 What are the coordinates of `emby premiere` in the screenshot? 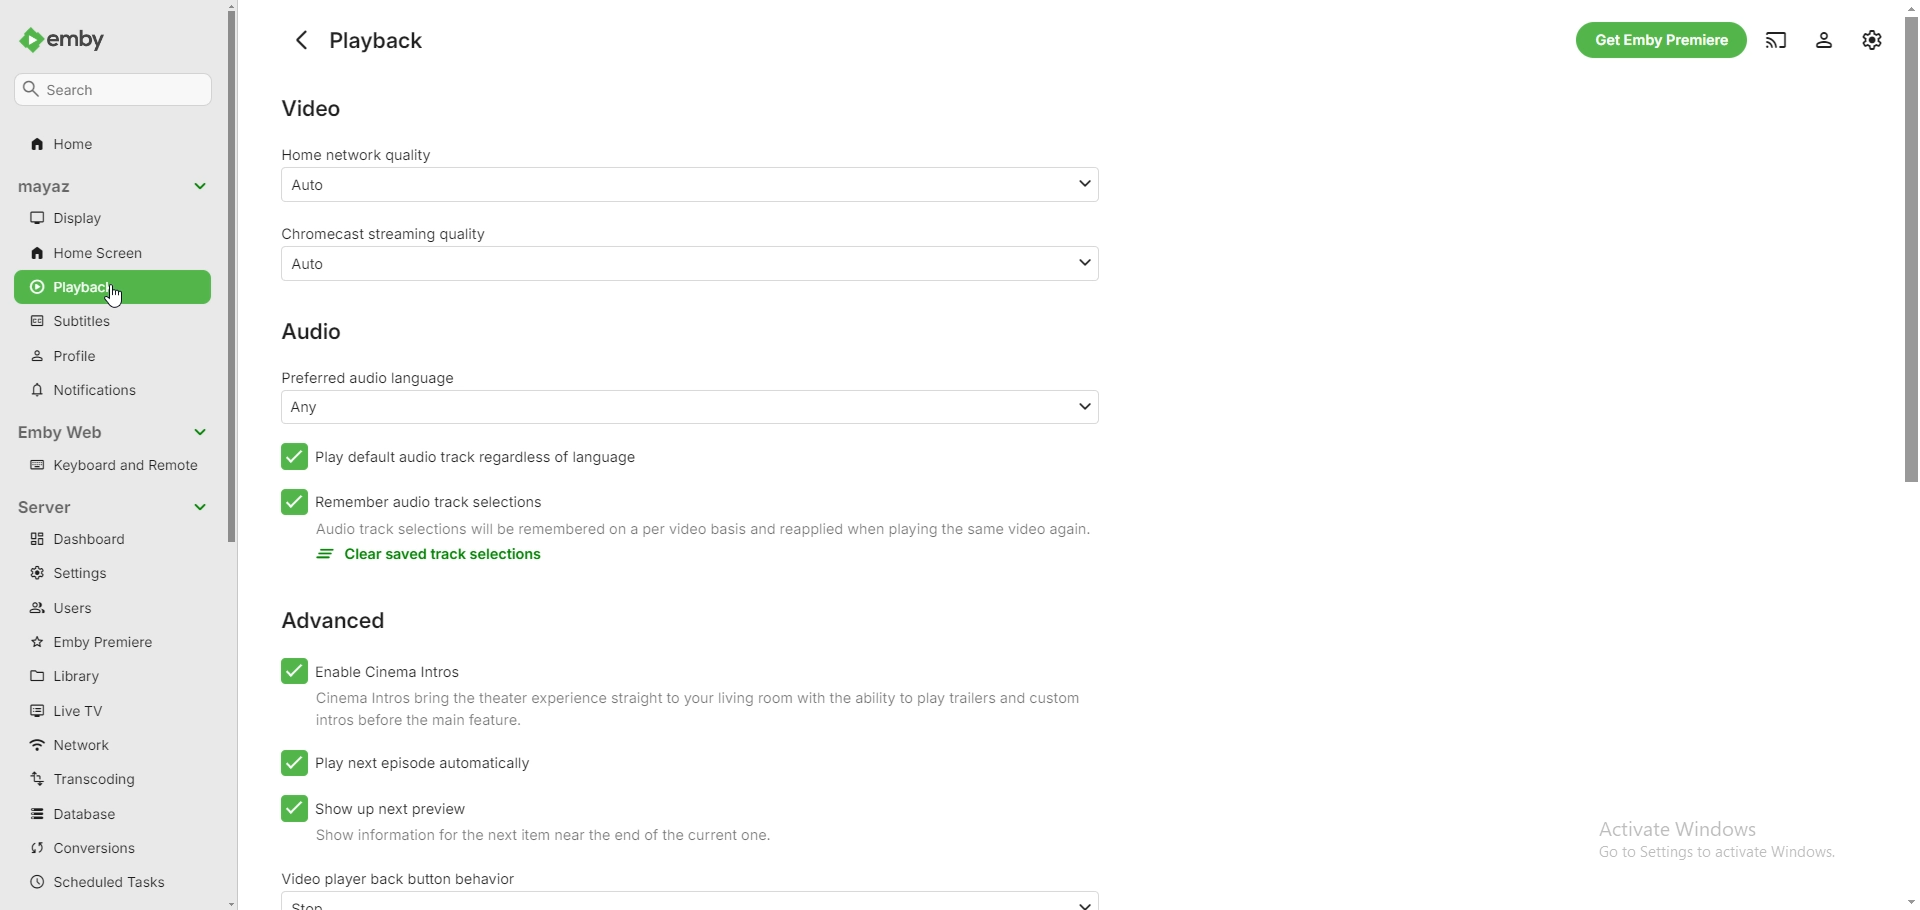 It's located at (109, 642).